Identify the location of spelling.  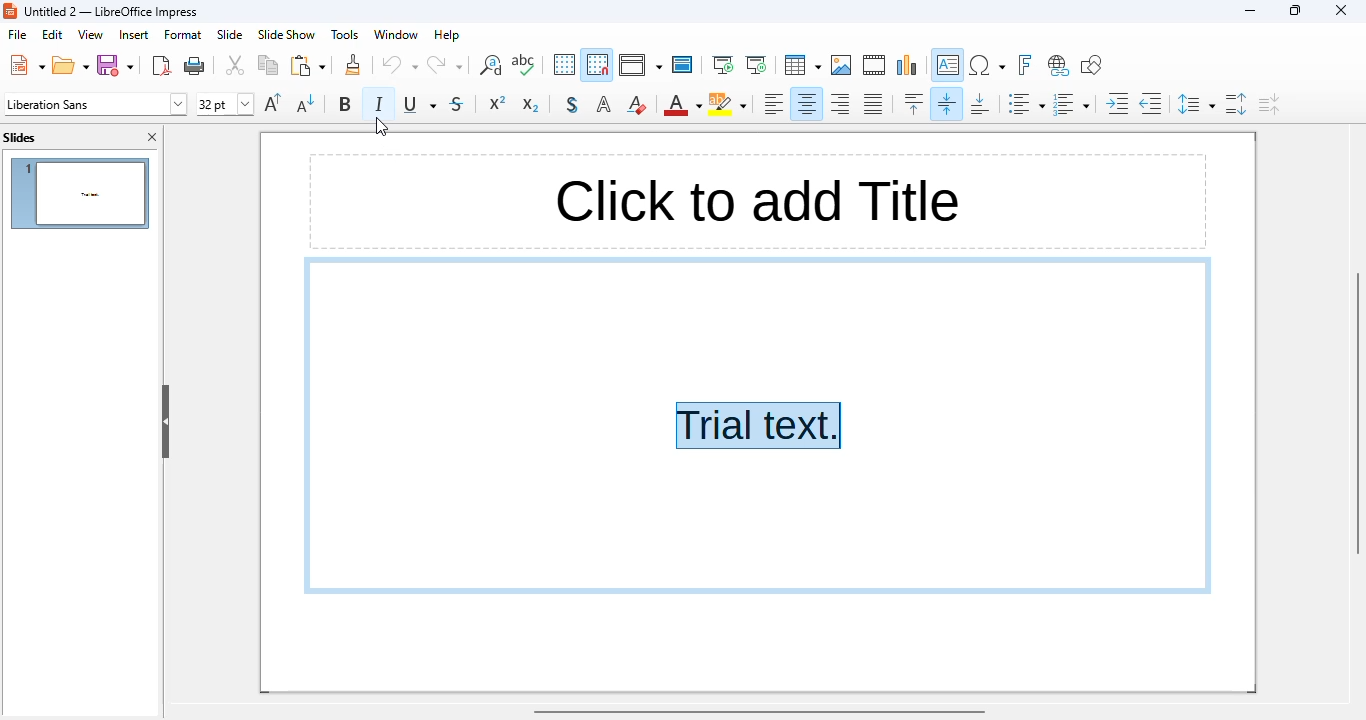
(523, 64).